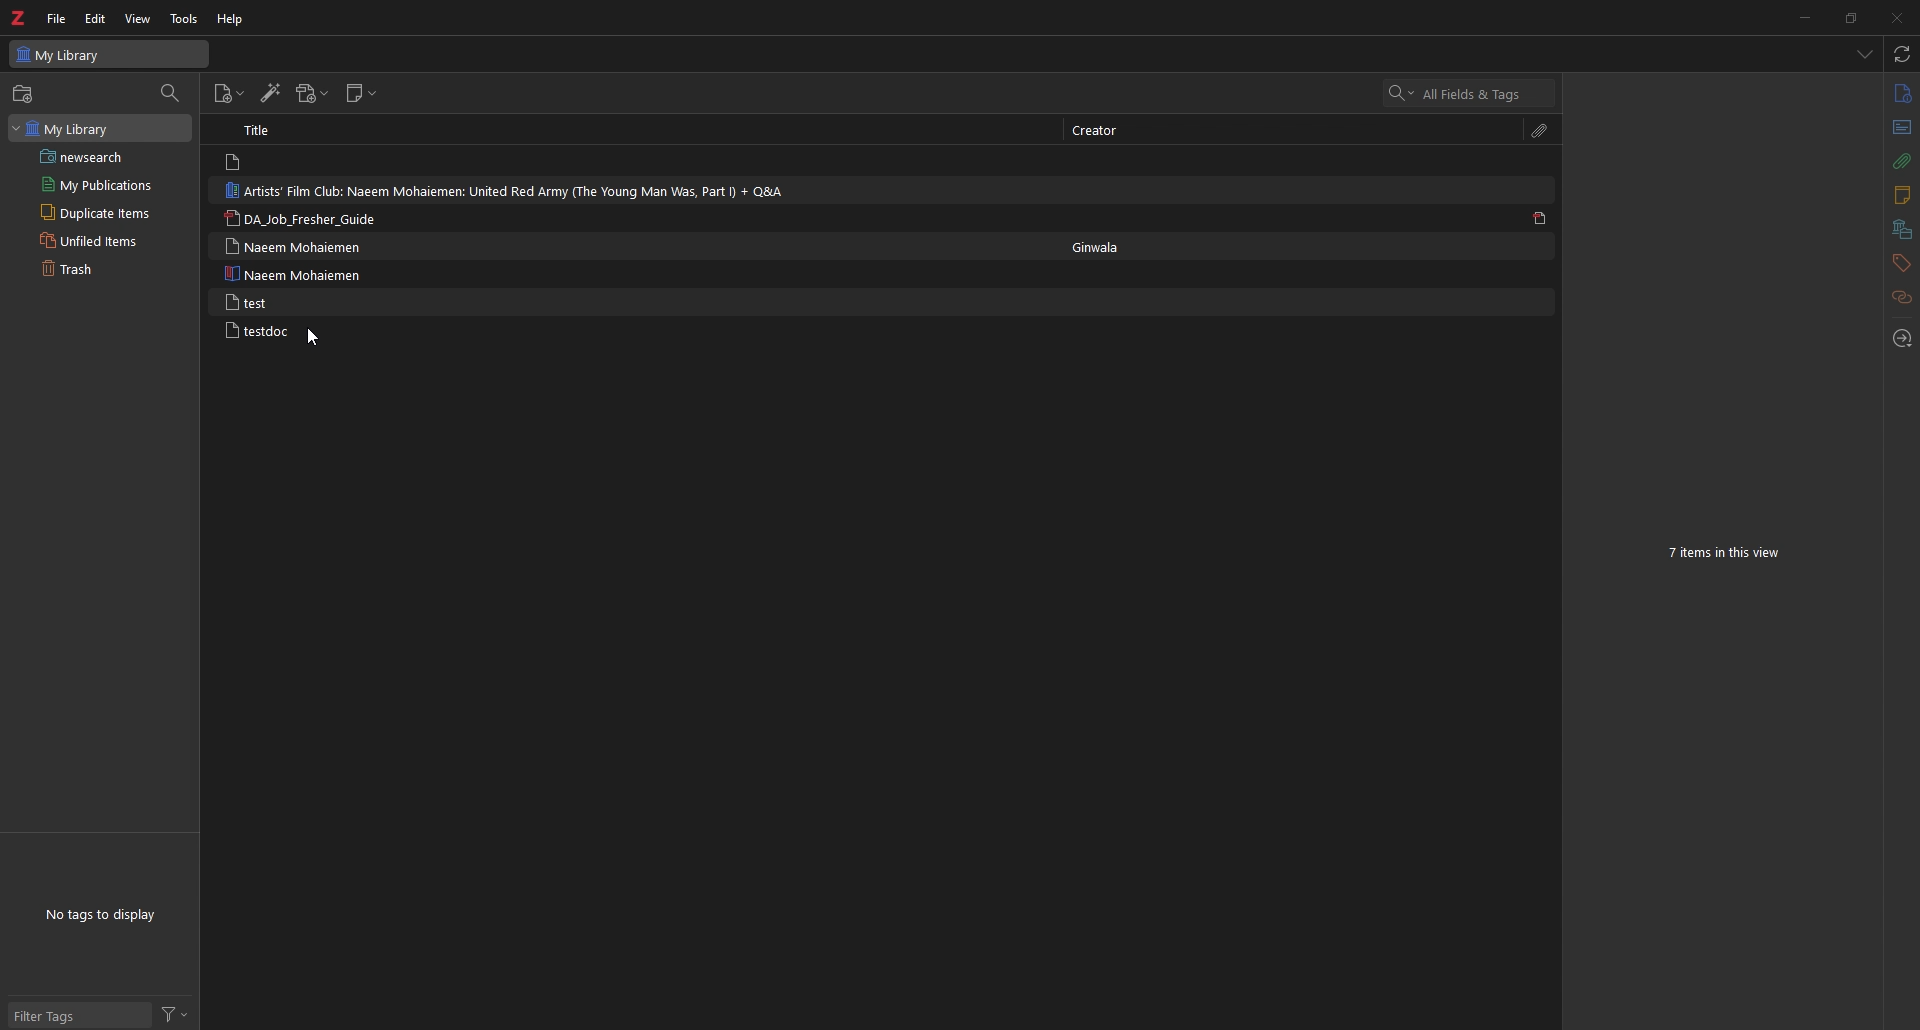 The height and width of the screenshot is (1030, 1920). What do you see at coordinates (98, 269) in the screenshot?
I see `Trash` at bounding box center [98, 269].